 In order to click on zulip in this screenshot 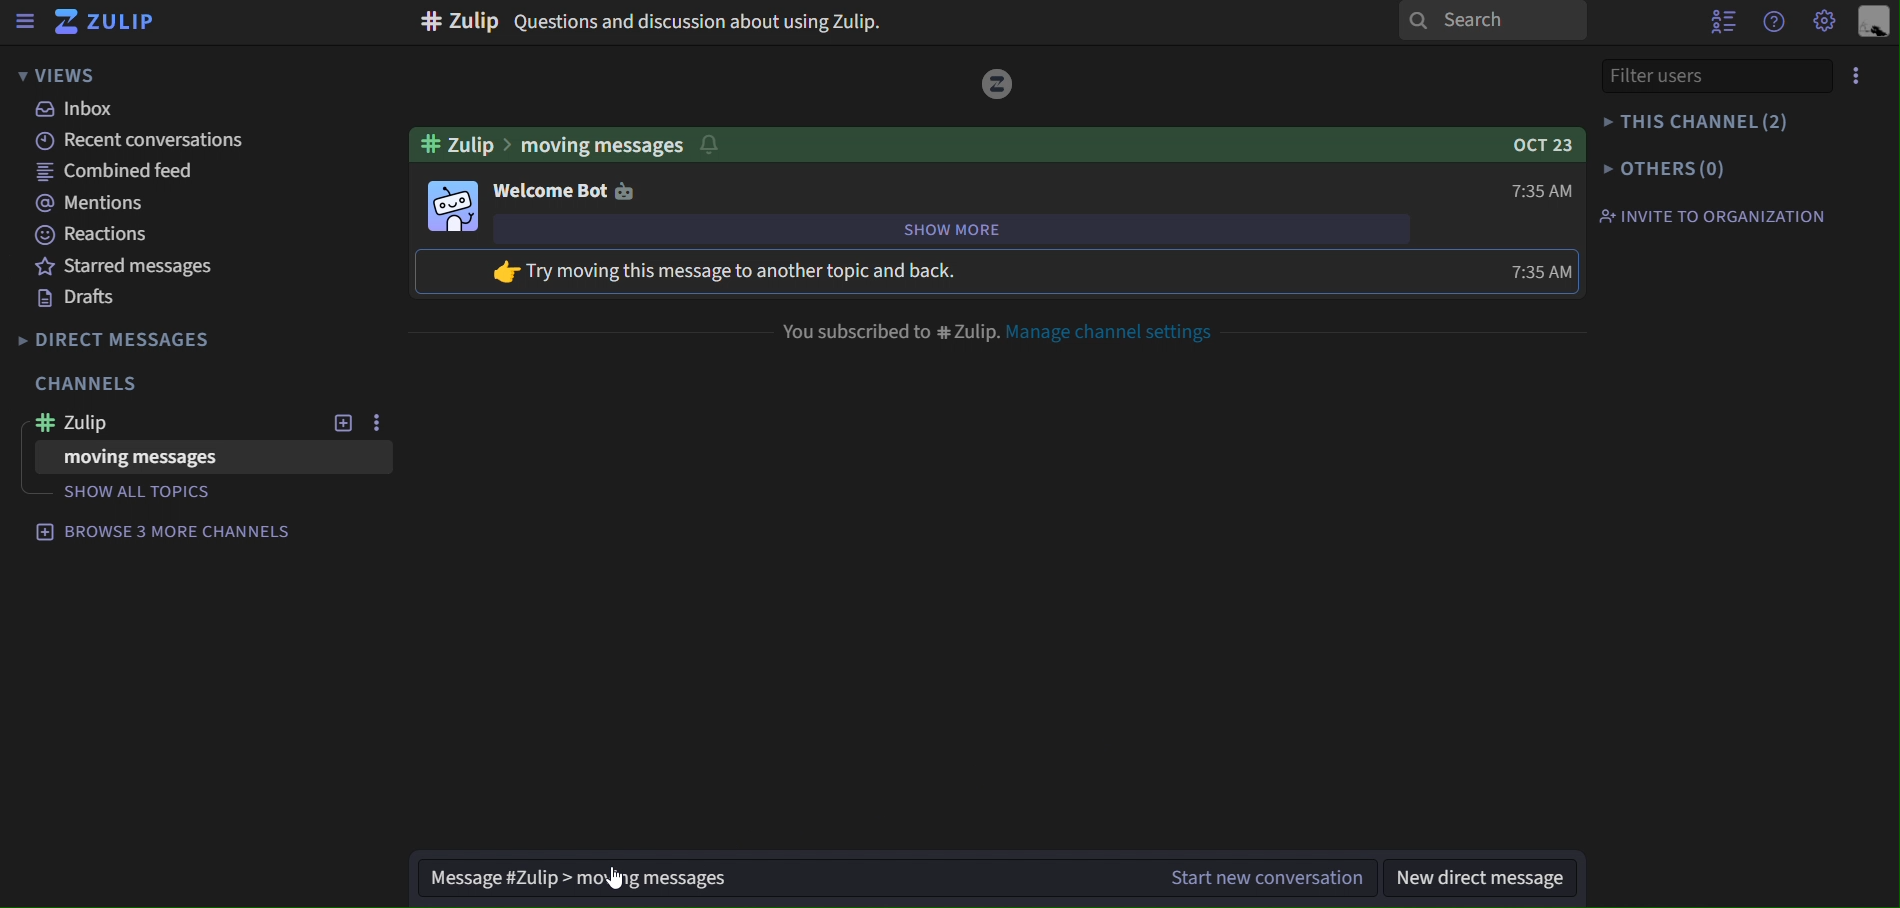, I will do `click(160, 422)`.